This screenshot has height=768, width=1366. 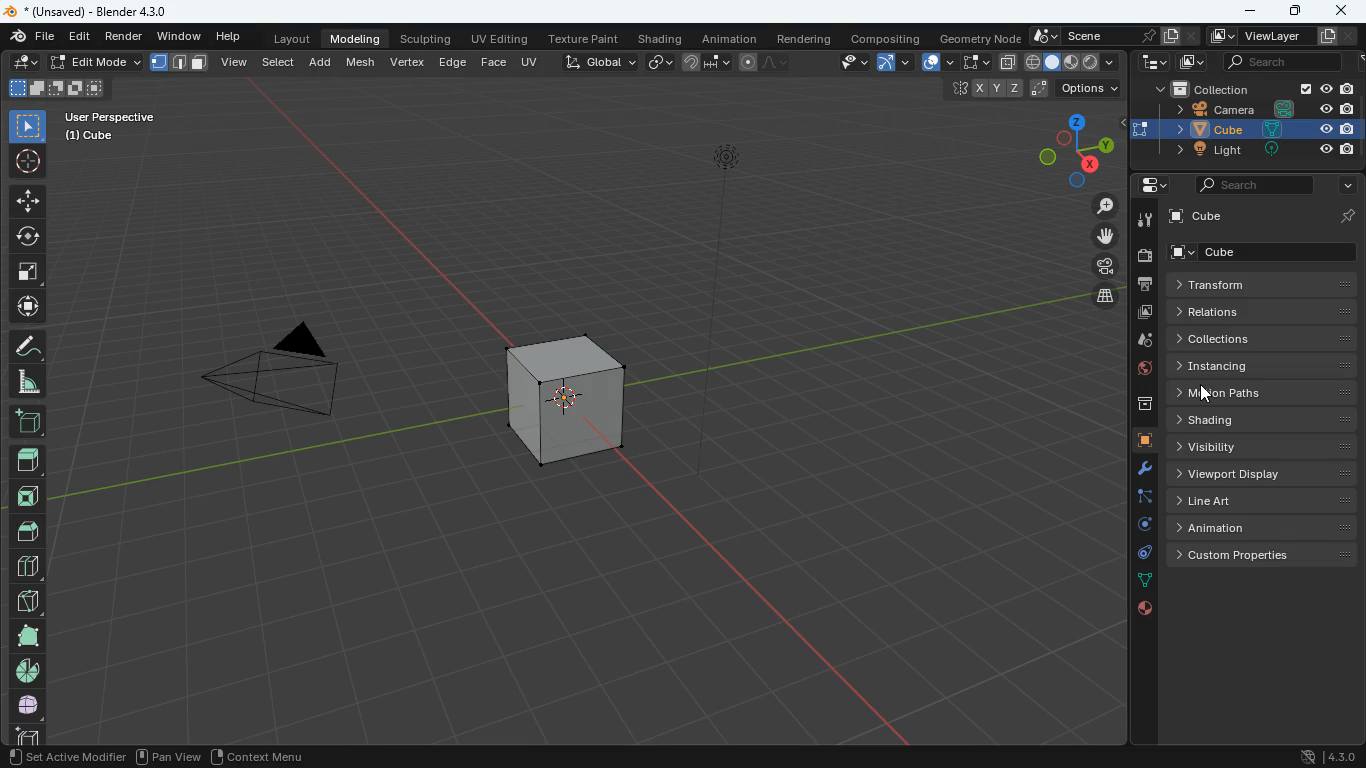 What do you see at coordinates (845, 63) in the screenshot?
I see `view` at bounding box center [845, 63].